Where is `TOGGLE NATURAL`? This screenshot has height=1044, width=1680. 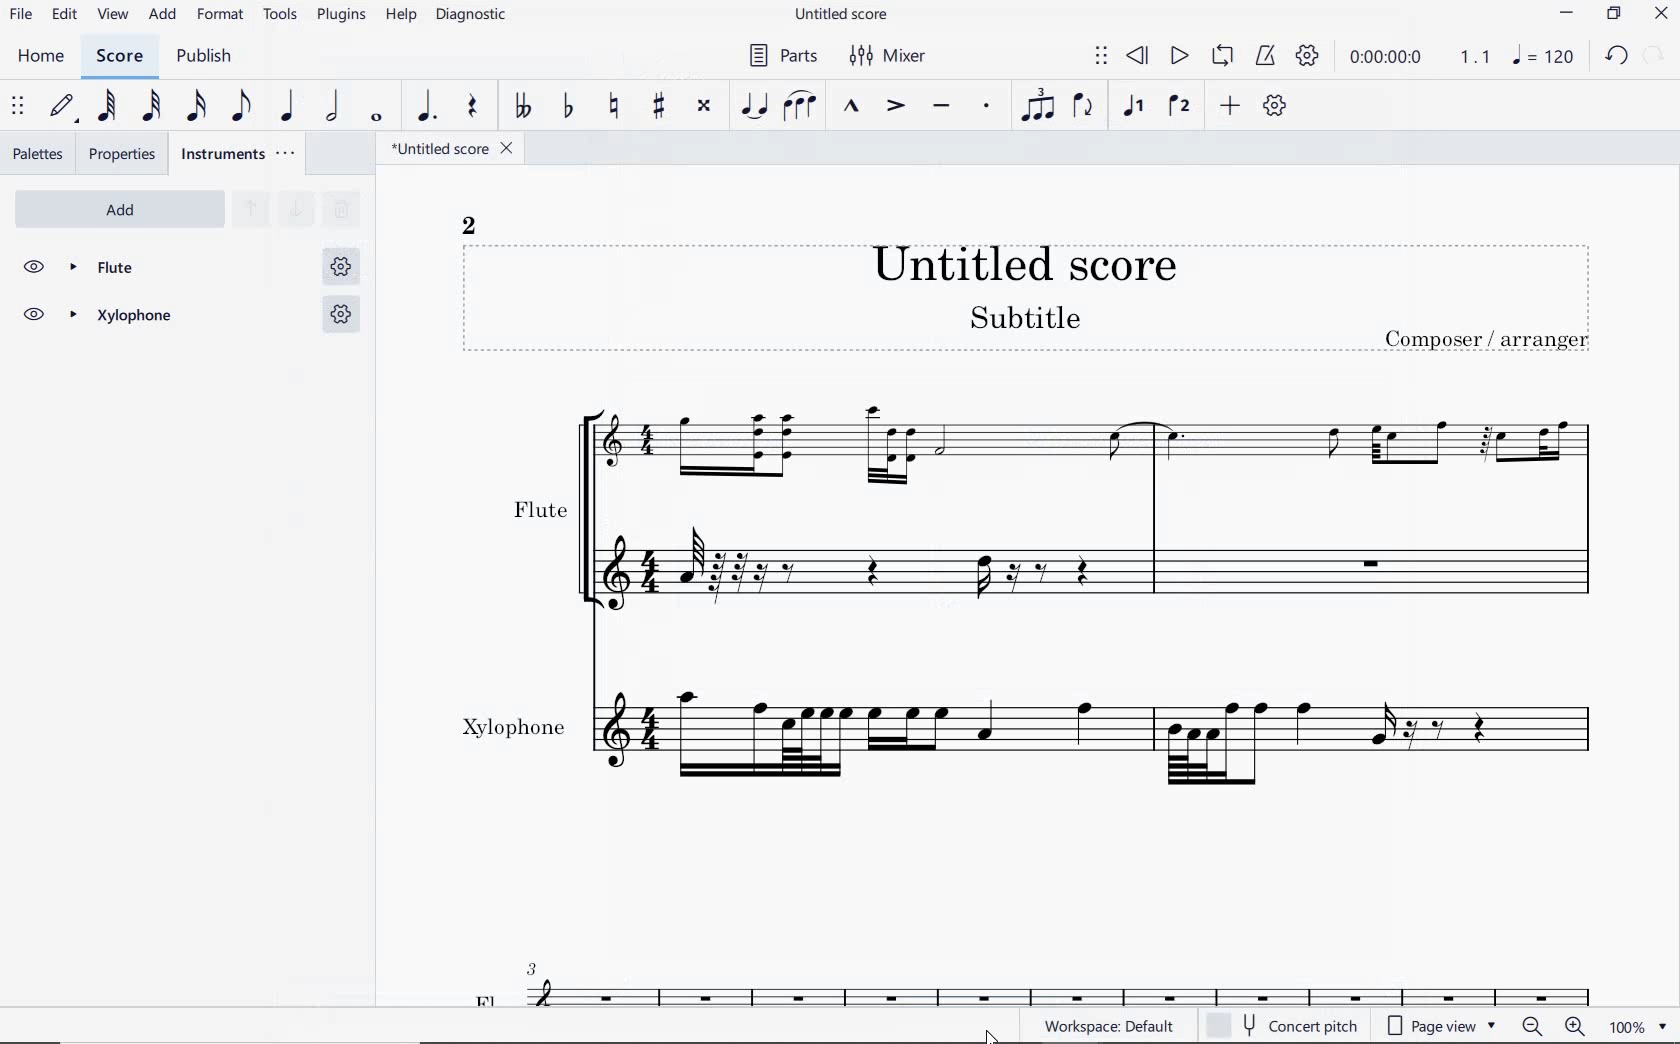
TOGGLE NATURAL is located at coordinates (613, 107).